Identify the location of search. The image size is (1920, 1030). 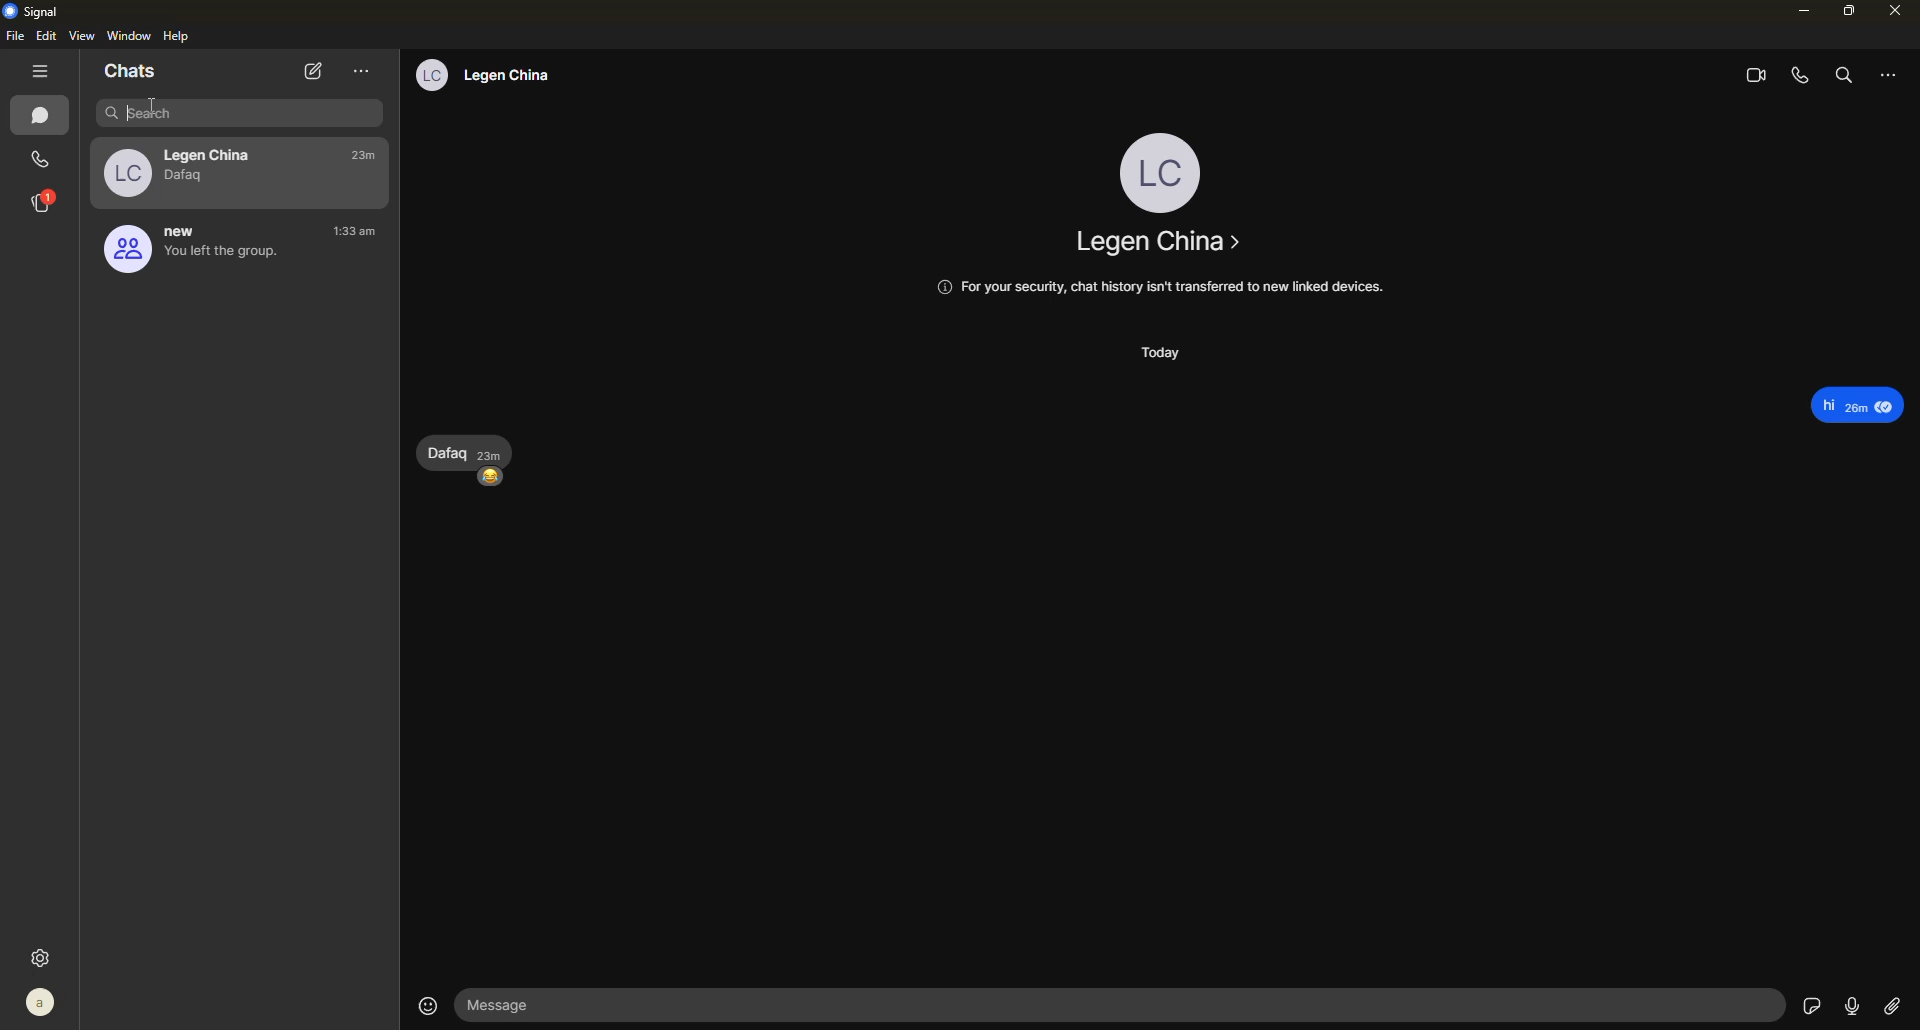
(1844, 76).